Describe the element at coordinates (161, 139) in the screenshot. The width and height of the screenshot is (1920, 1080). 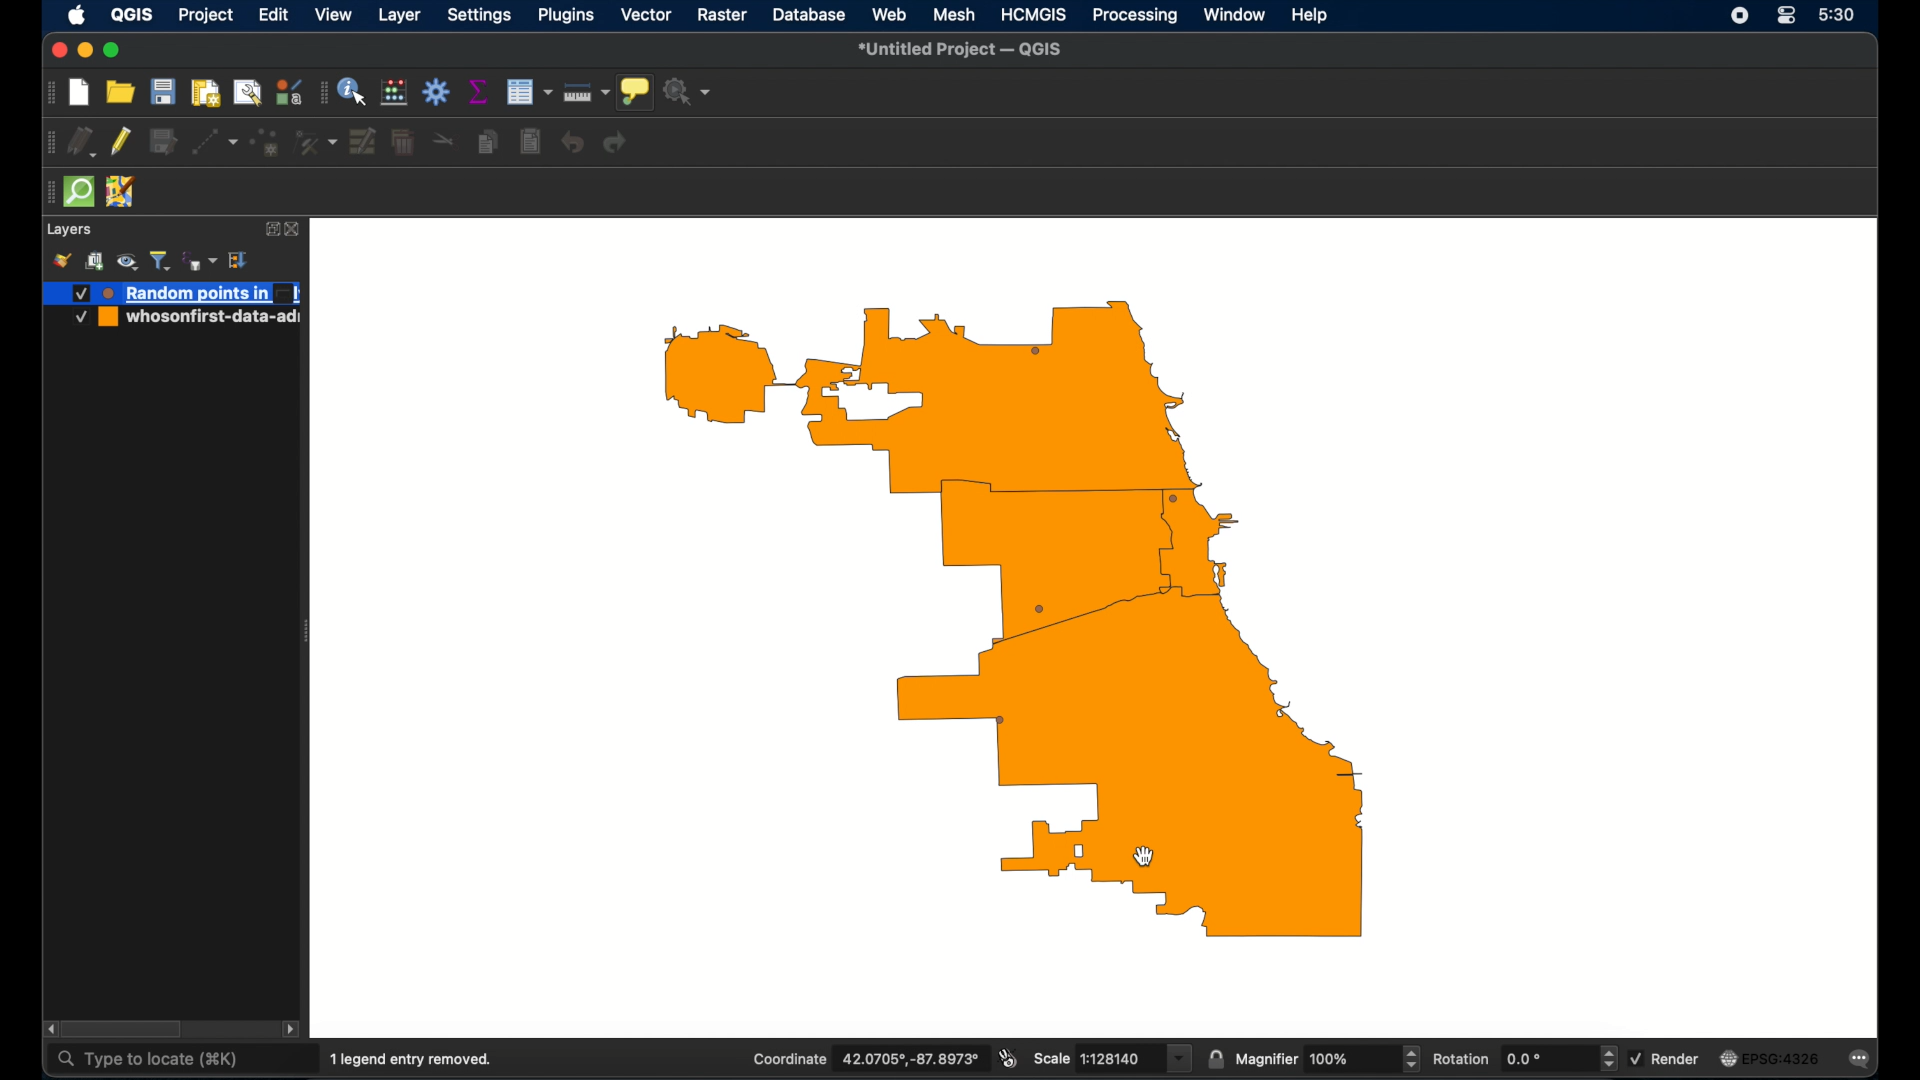
I see `save edits` at that location.